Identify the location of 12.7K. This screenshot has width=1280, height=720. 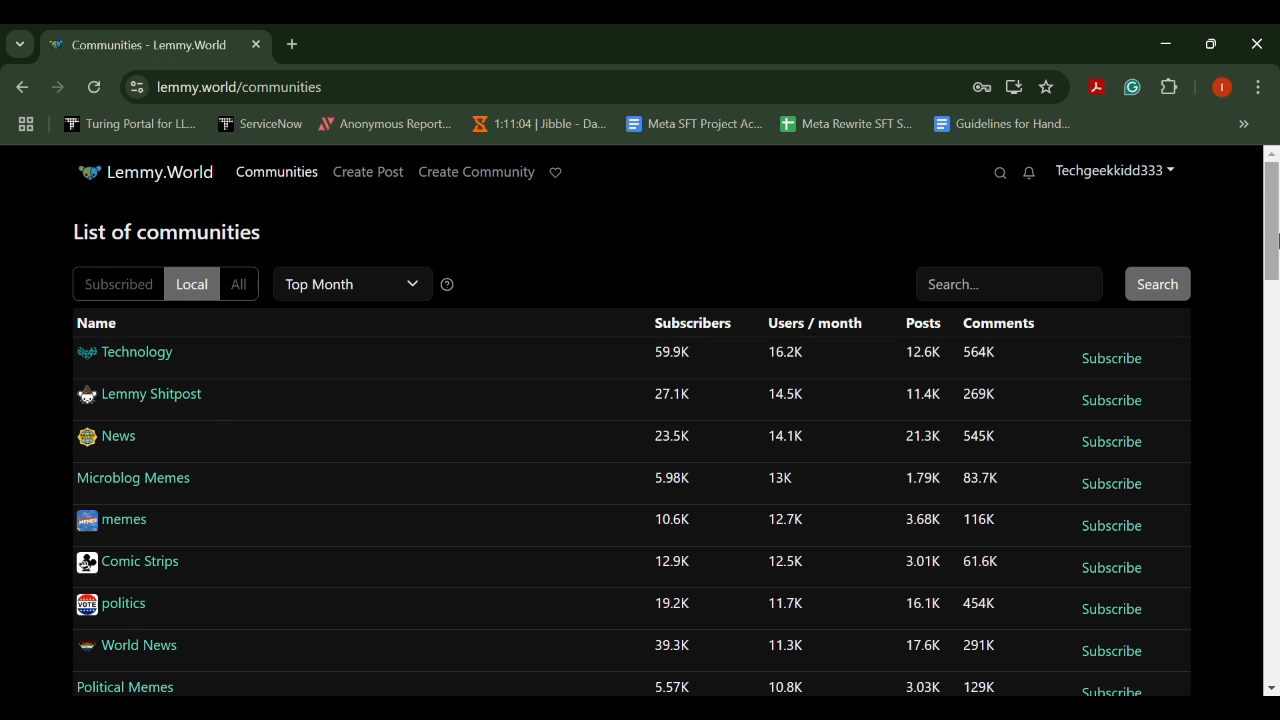
(786, 520).